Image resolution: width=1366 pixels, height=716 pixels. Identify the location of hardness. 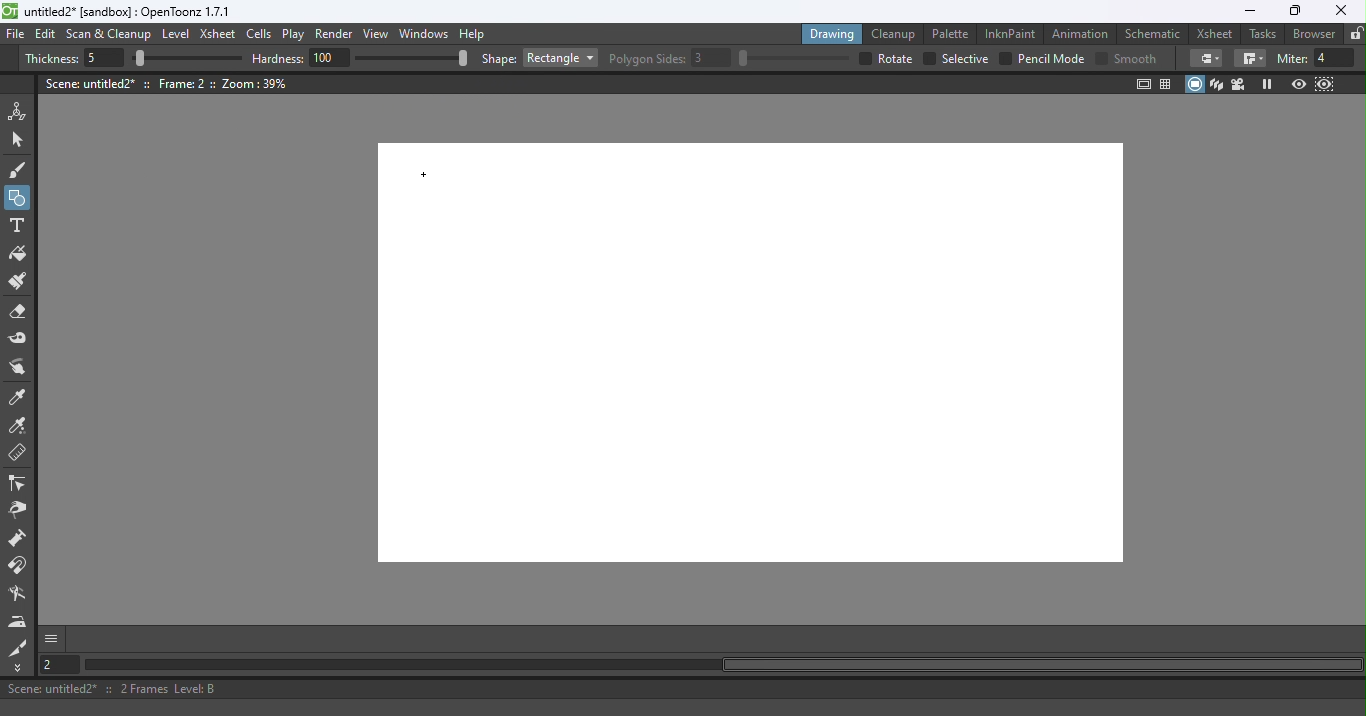
(280, 58).